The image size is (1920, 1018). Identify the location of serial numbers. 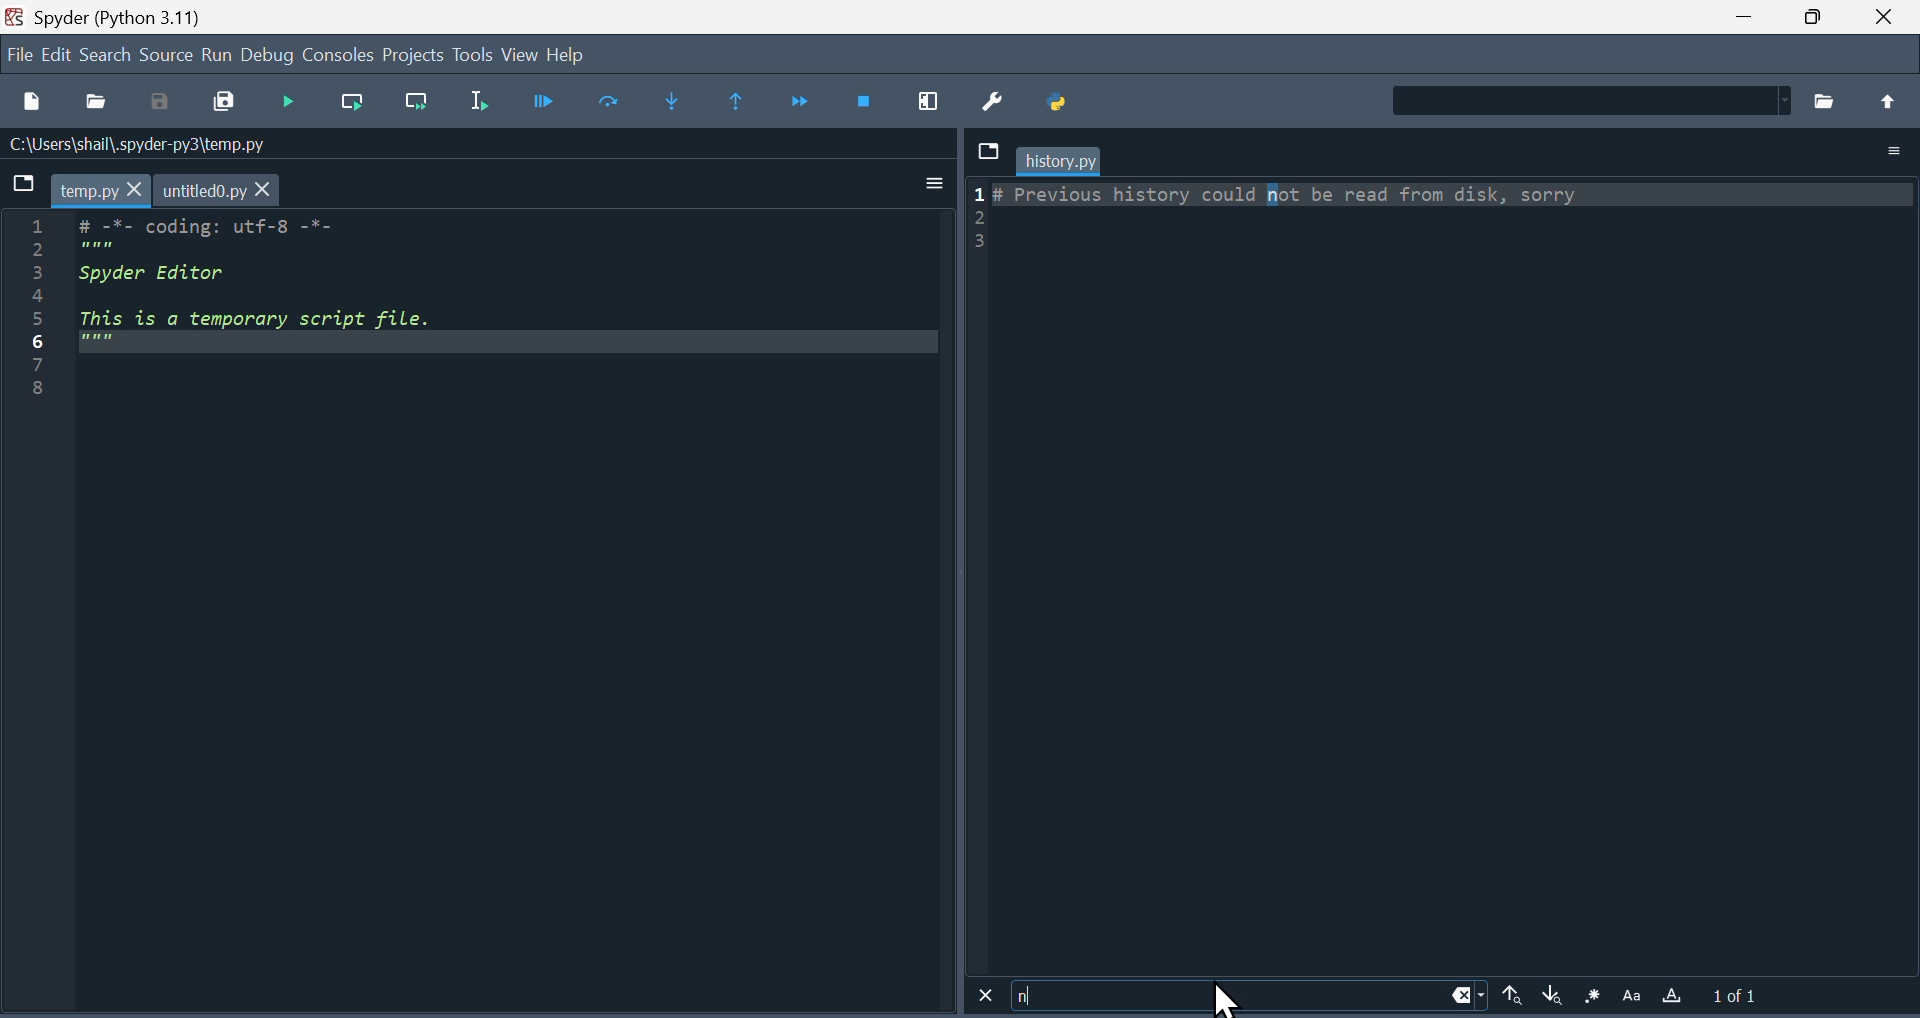
(977, 220).